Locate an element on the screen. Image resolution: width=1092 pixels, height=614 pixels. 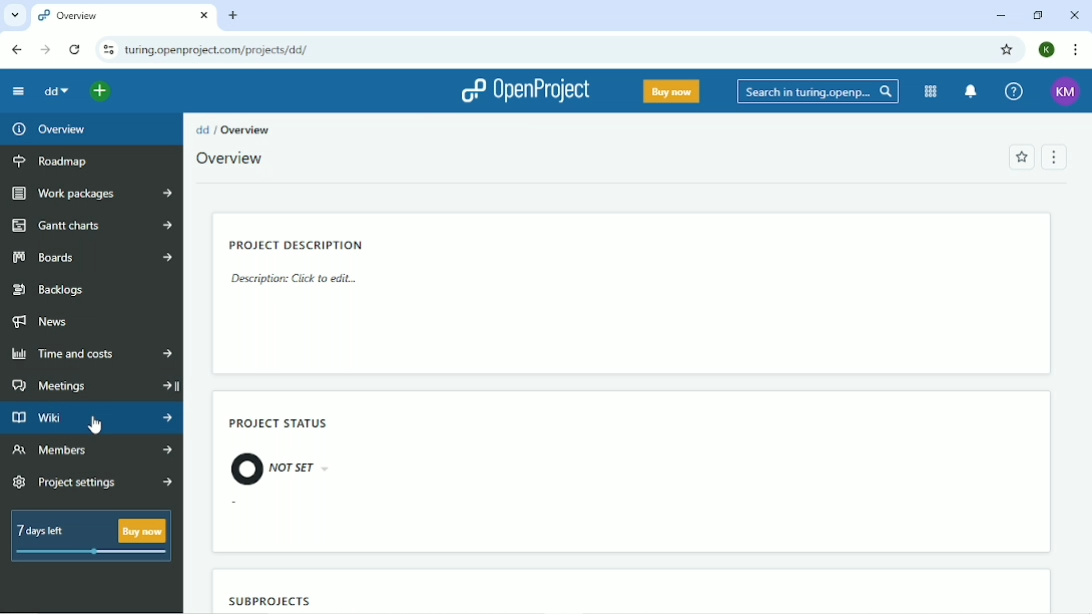
Restore down is located at coordinates (1036, 15).